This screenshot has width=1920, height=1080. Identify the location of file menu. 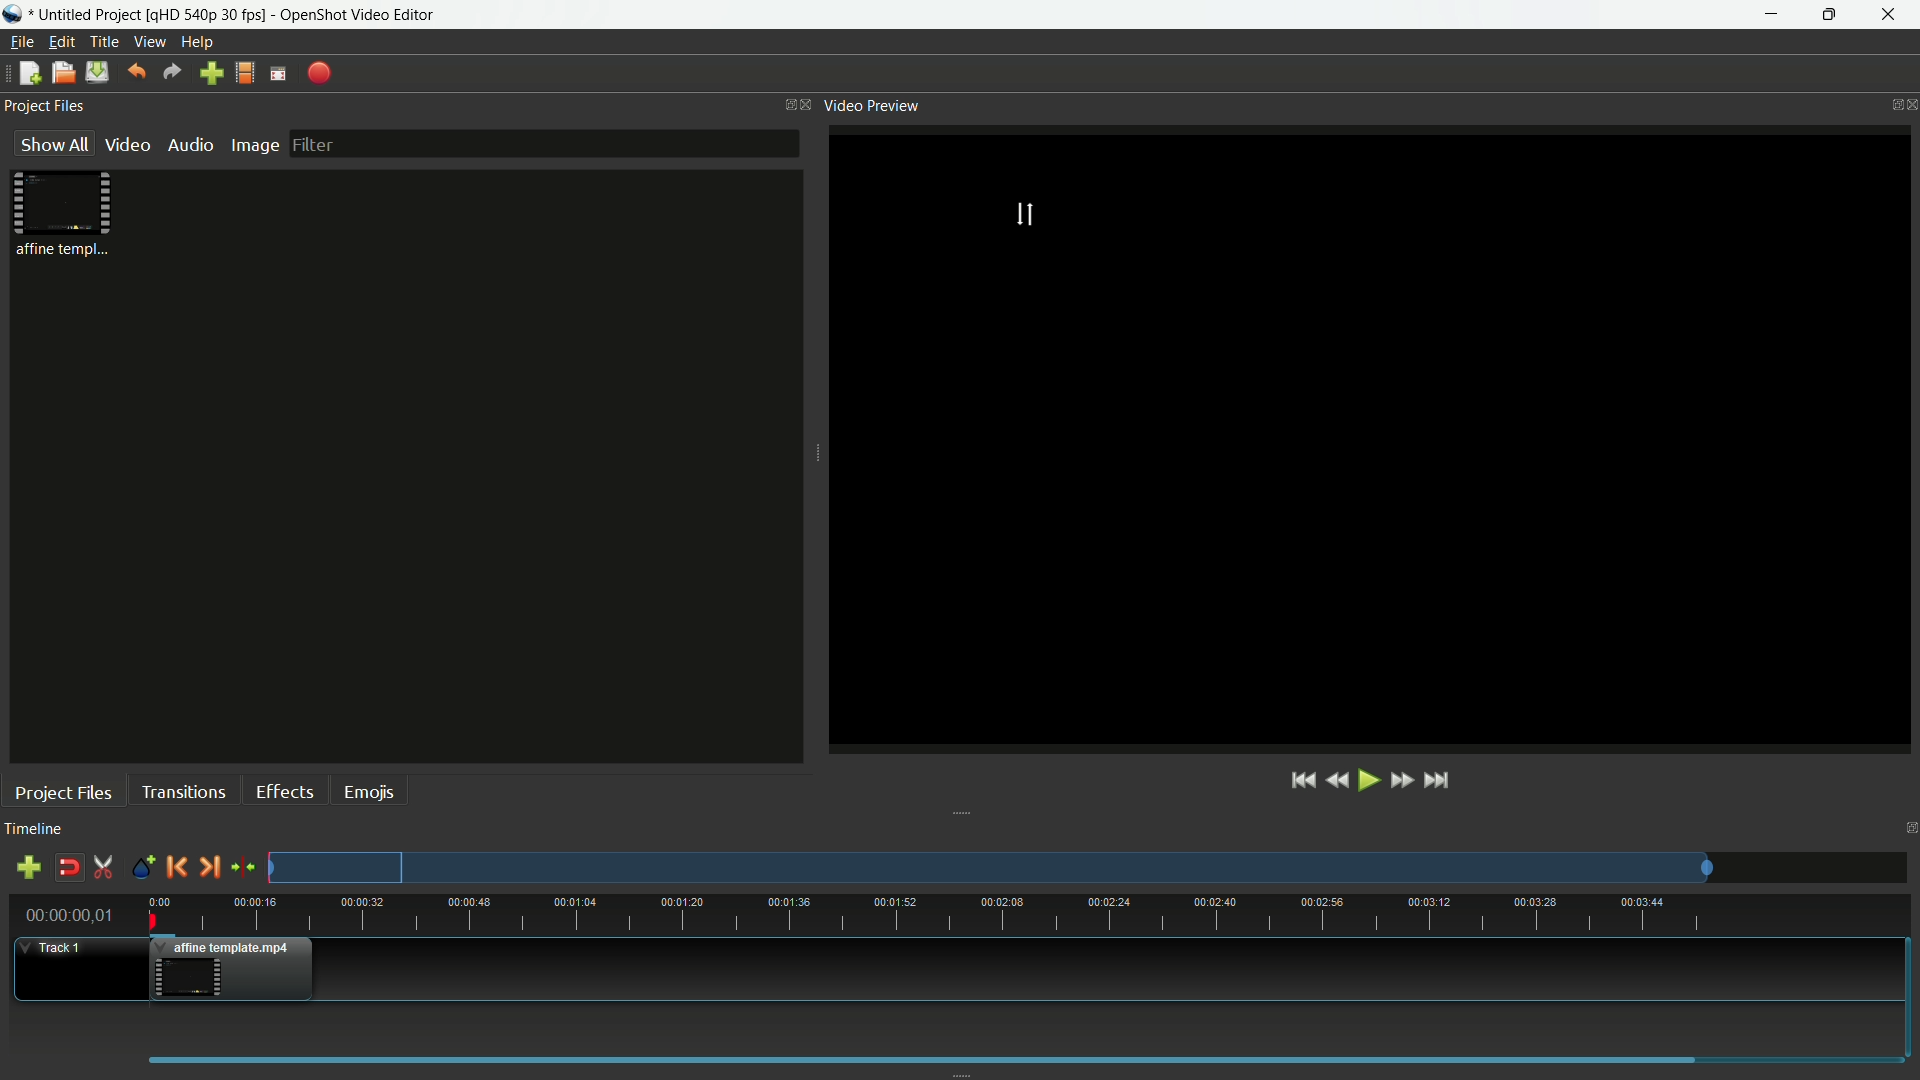
(21, 42).